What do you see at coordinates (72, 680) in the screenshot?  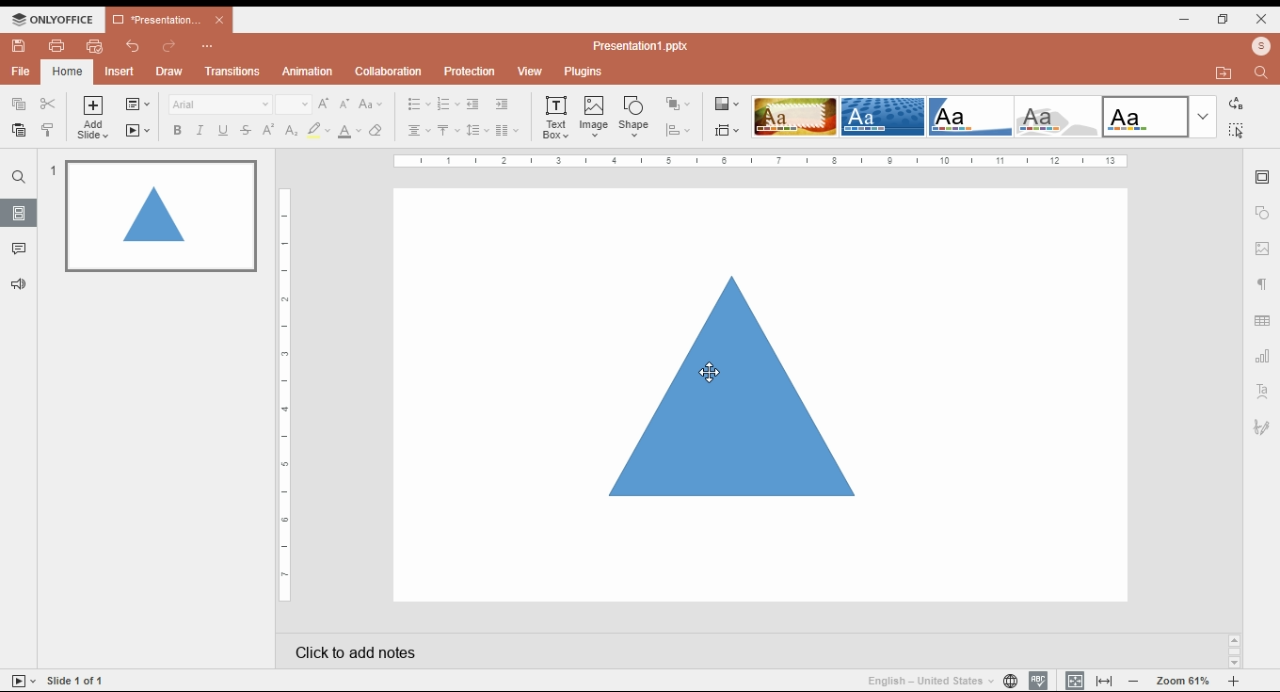 I see `slide` at bounding box center [72, 680].